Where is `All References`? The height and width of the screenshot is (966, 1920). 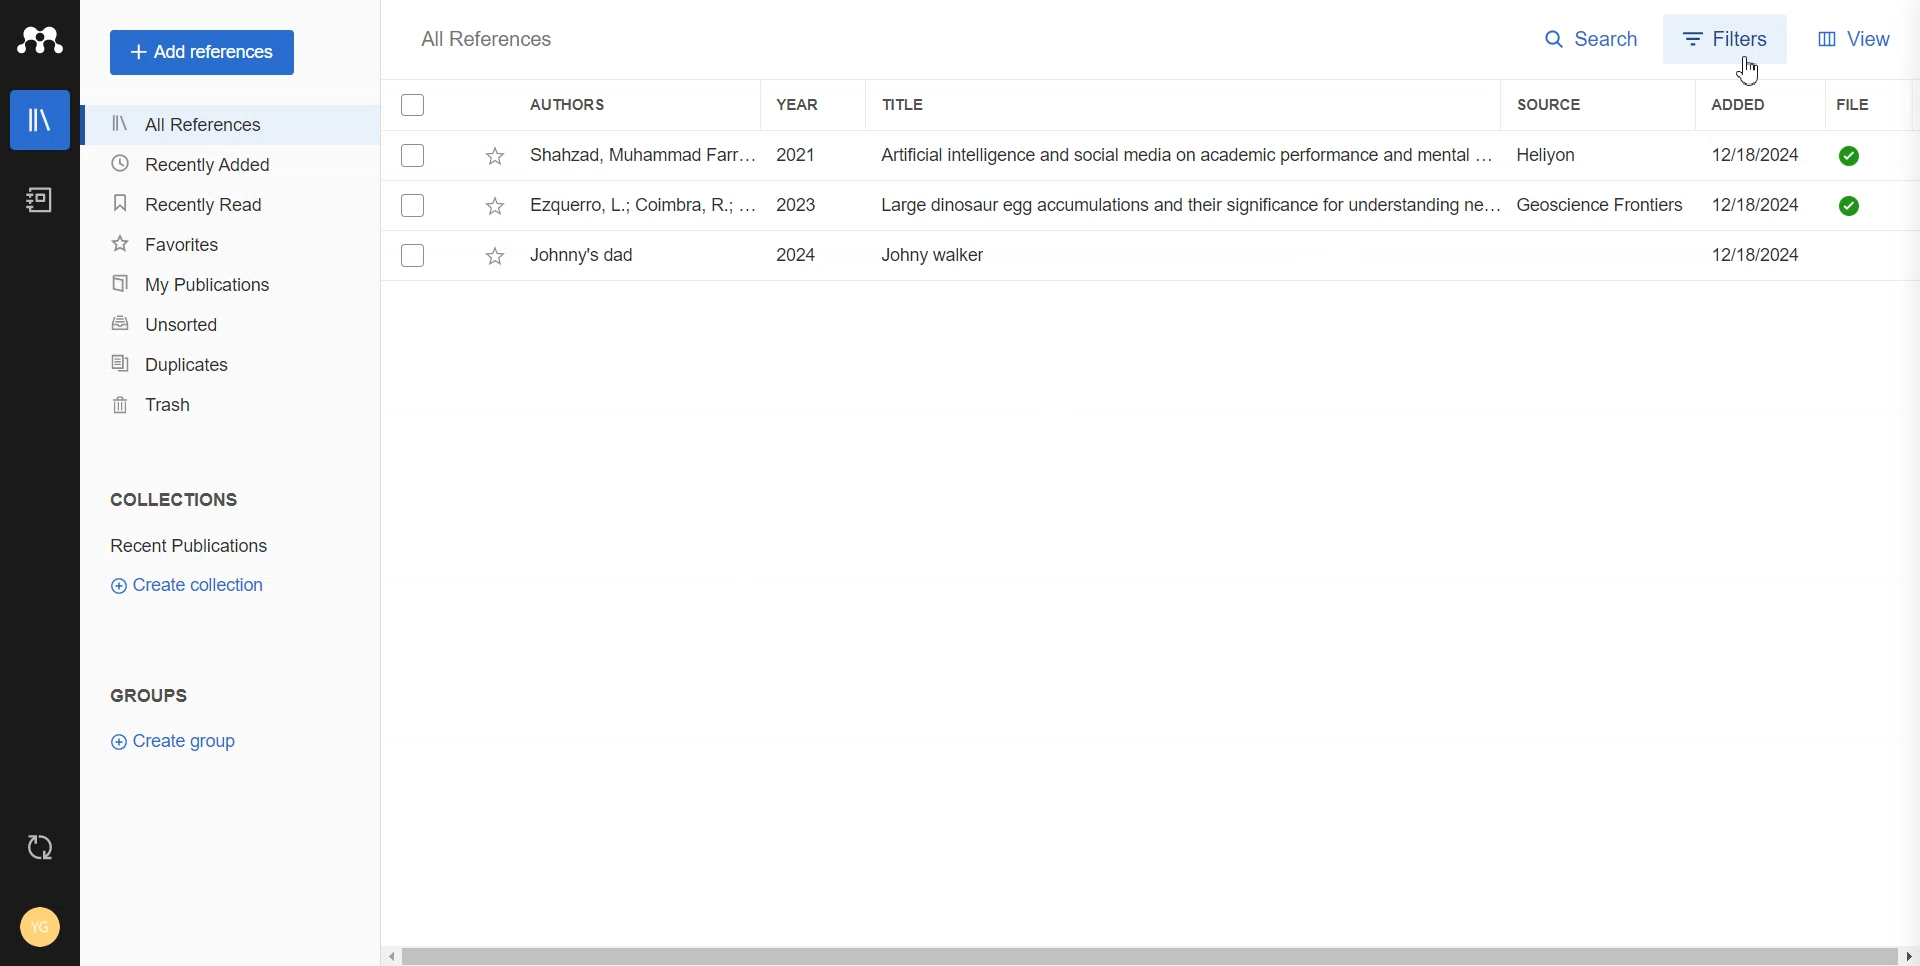 All References is located at coordinates (223, 125).